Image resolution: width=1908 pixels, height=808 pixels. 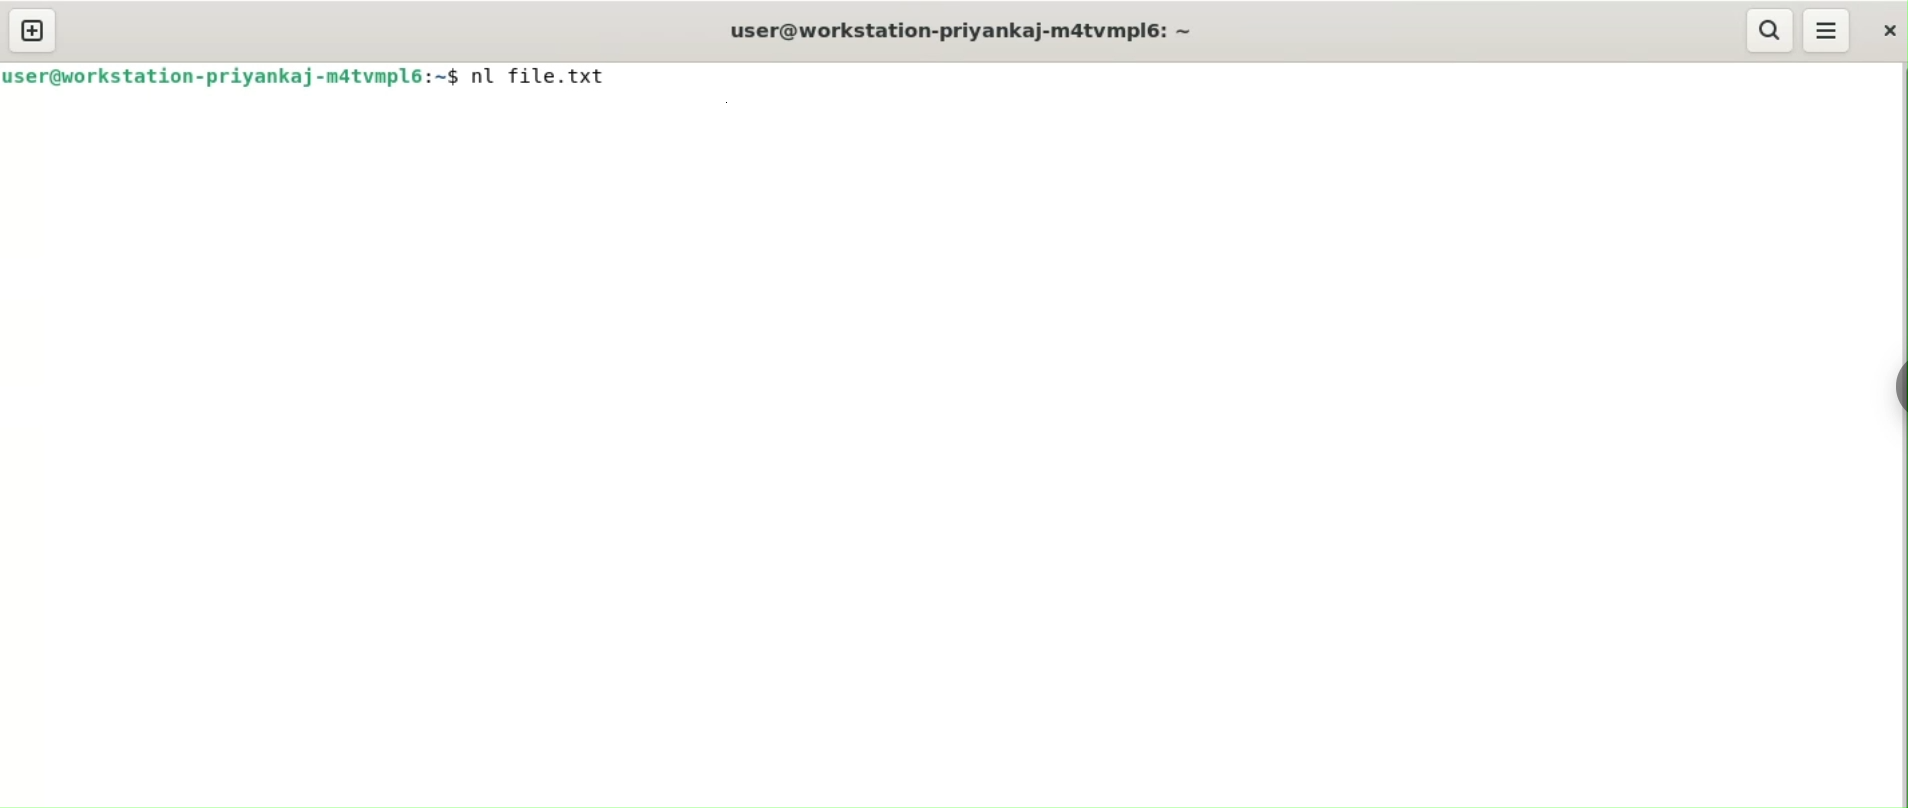 What do you see at coordinates (33, 29) in the screenshot?
I see `new tab` at bounding box center [33, 29].